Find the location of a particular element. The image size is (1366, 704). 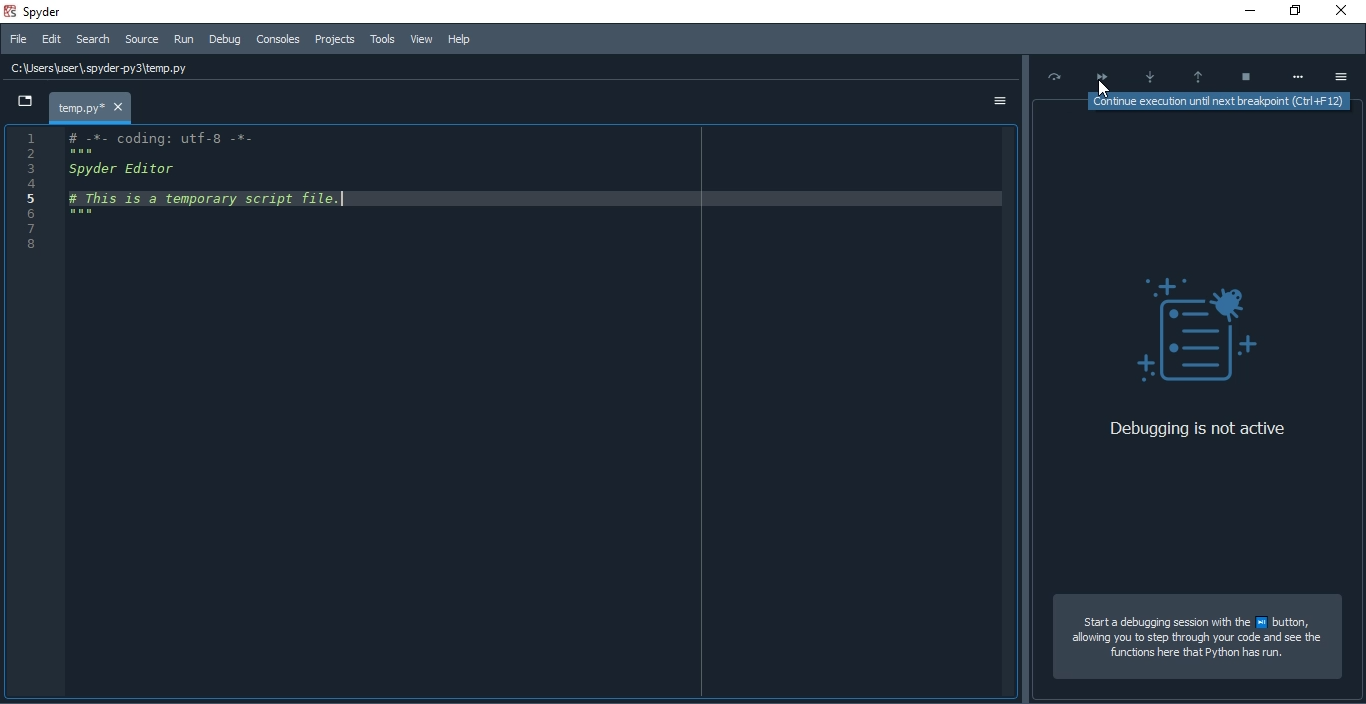

Edit is located at coordinates (53, 38).